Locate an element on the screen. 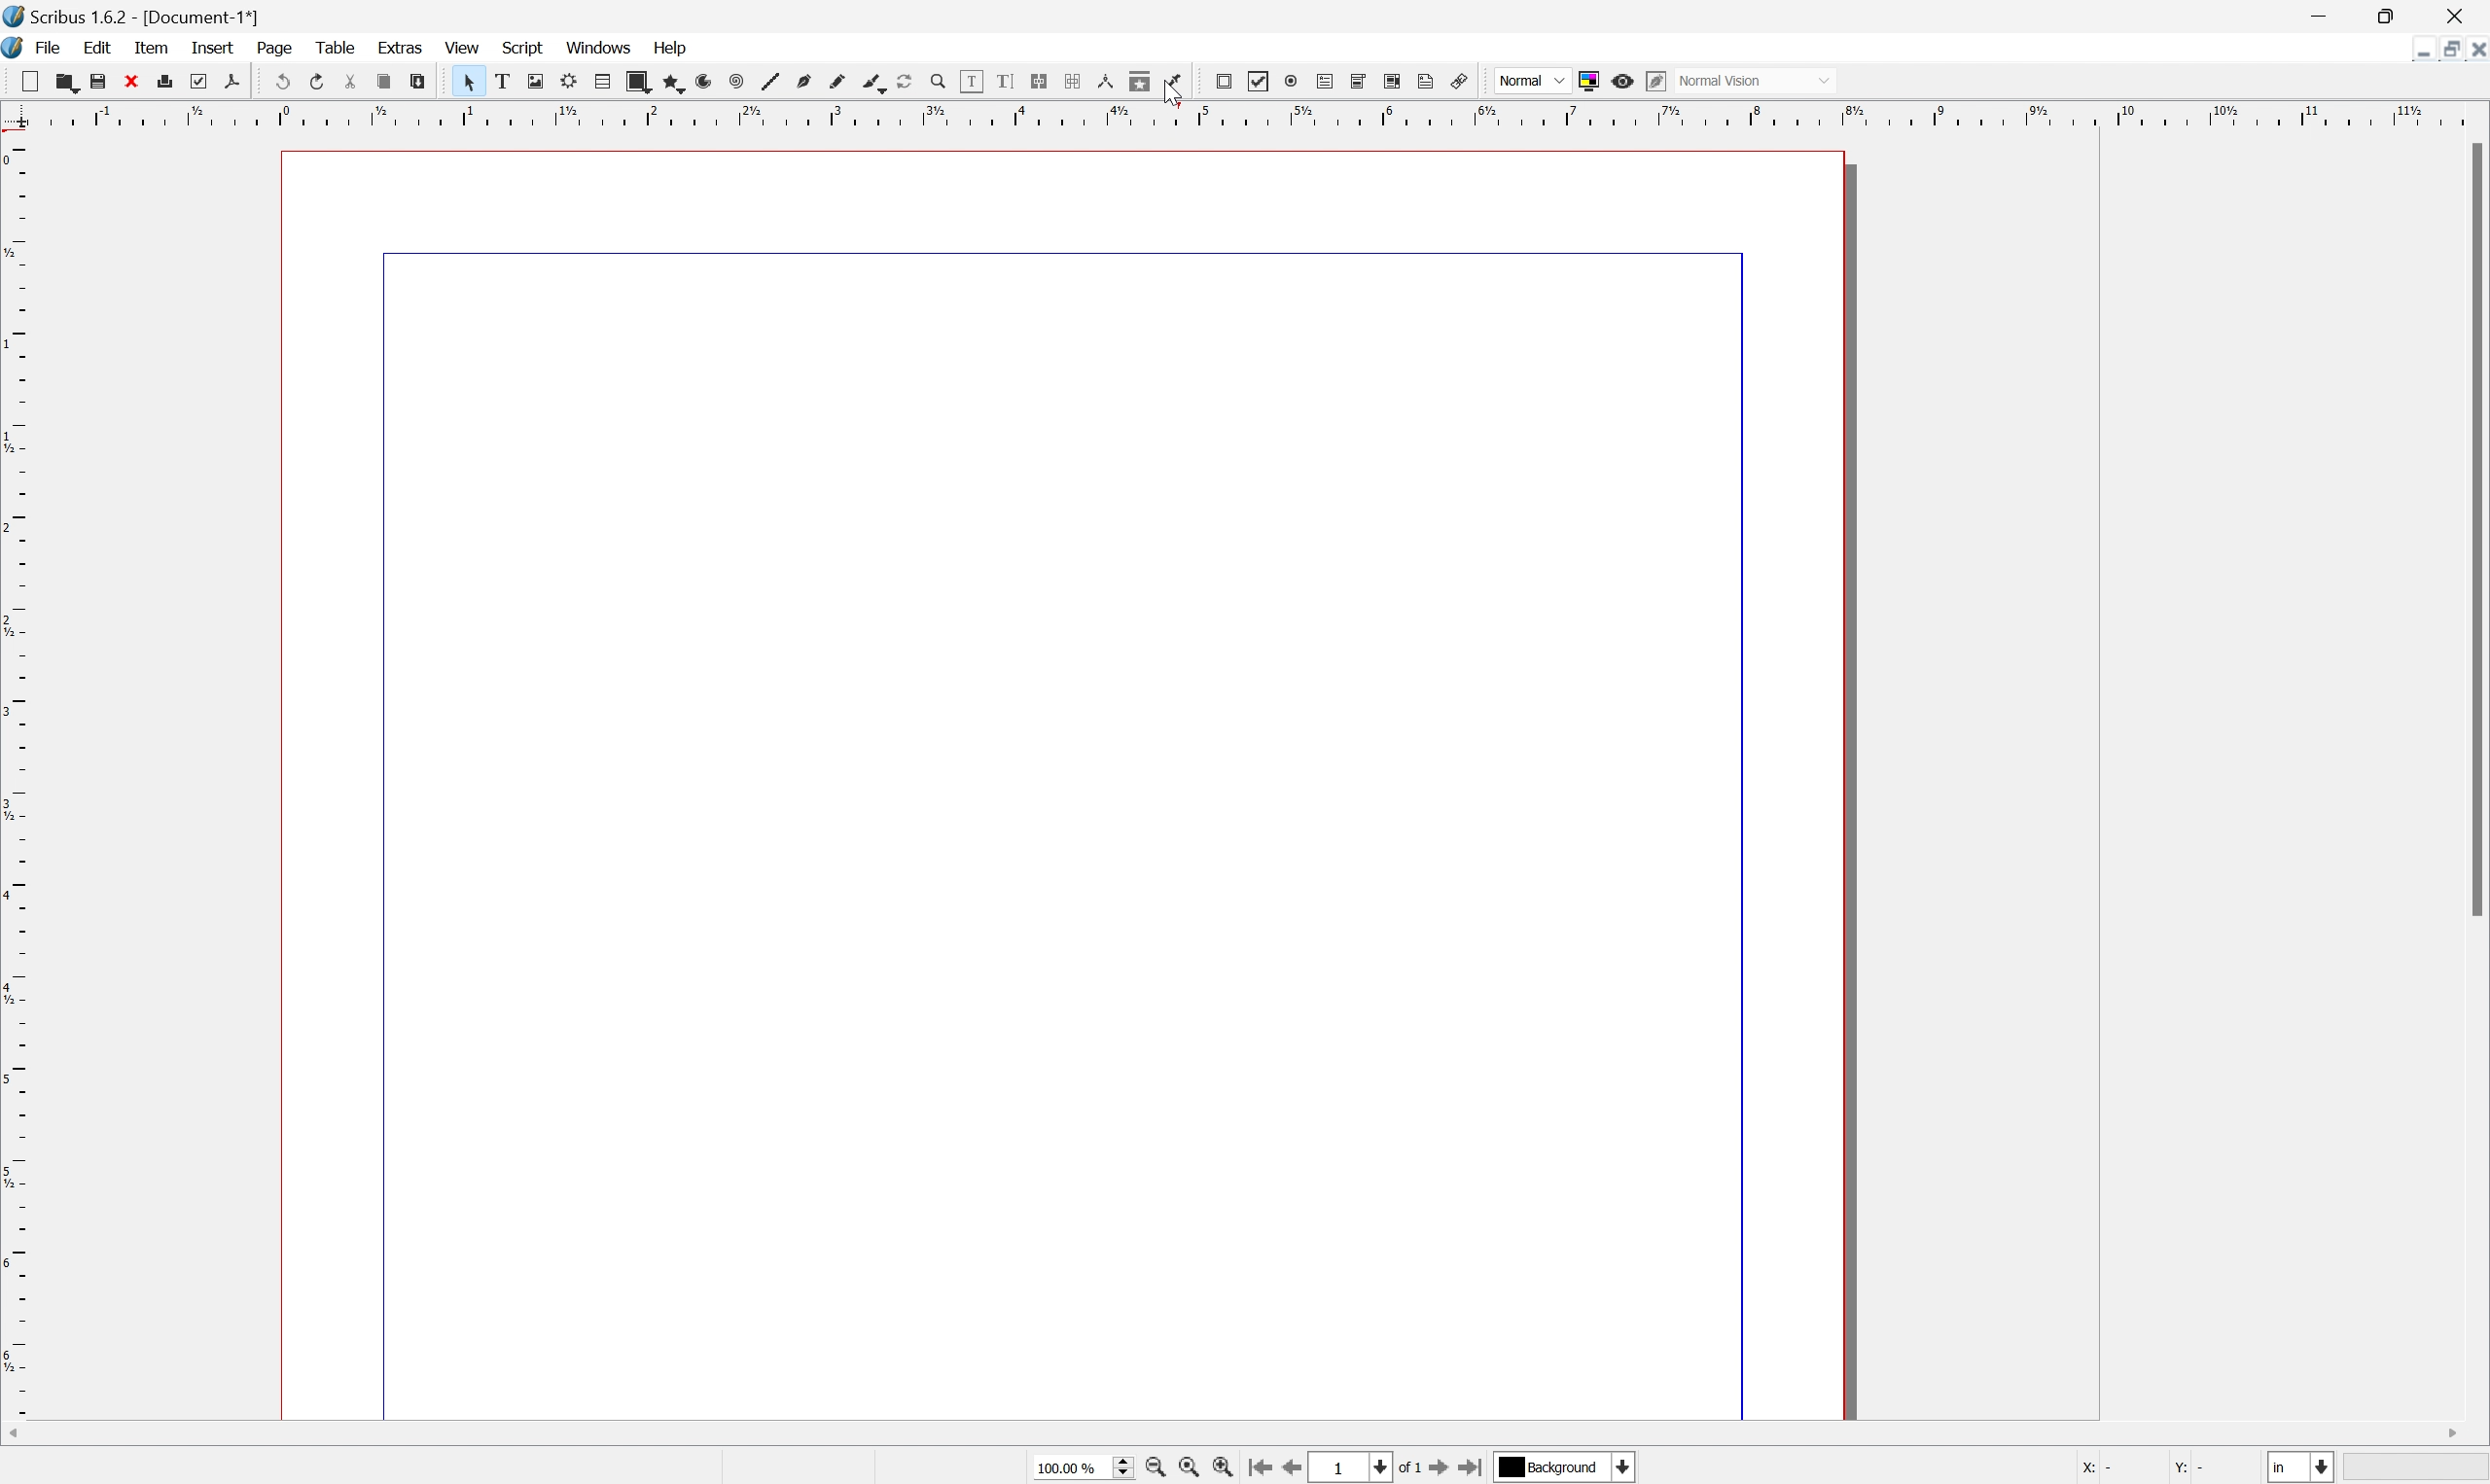 The image size is (2490, 1484). text frame is located at coordinates (506, 78).